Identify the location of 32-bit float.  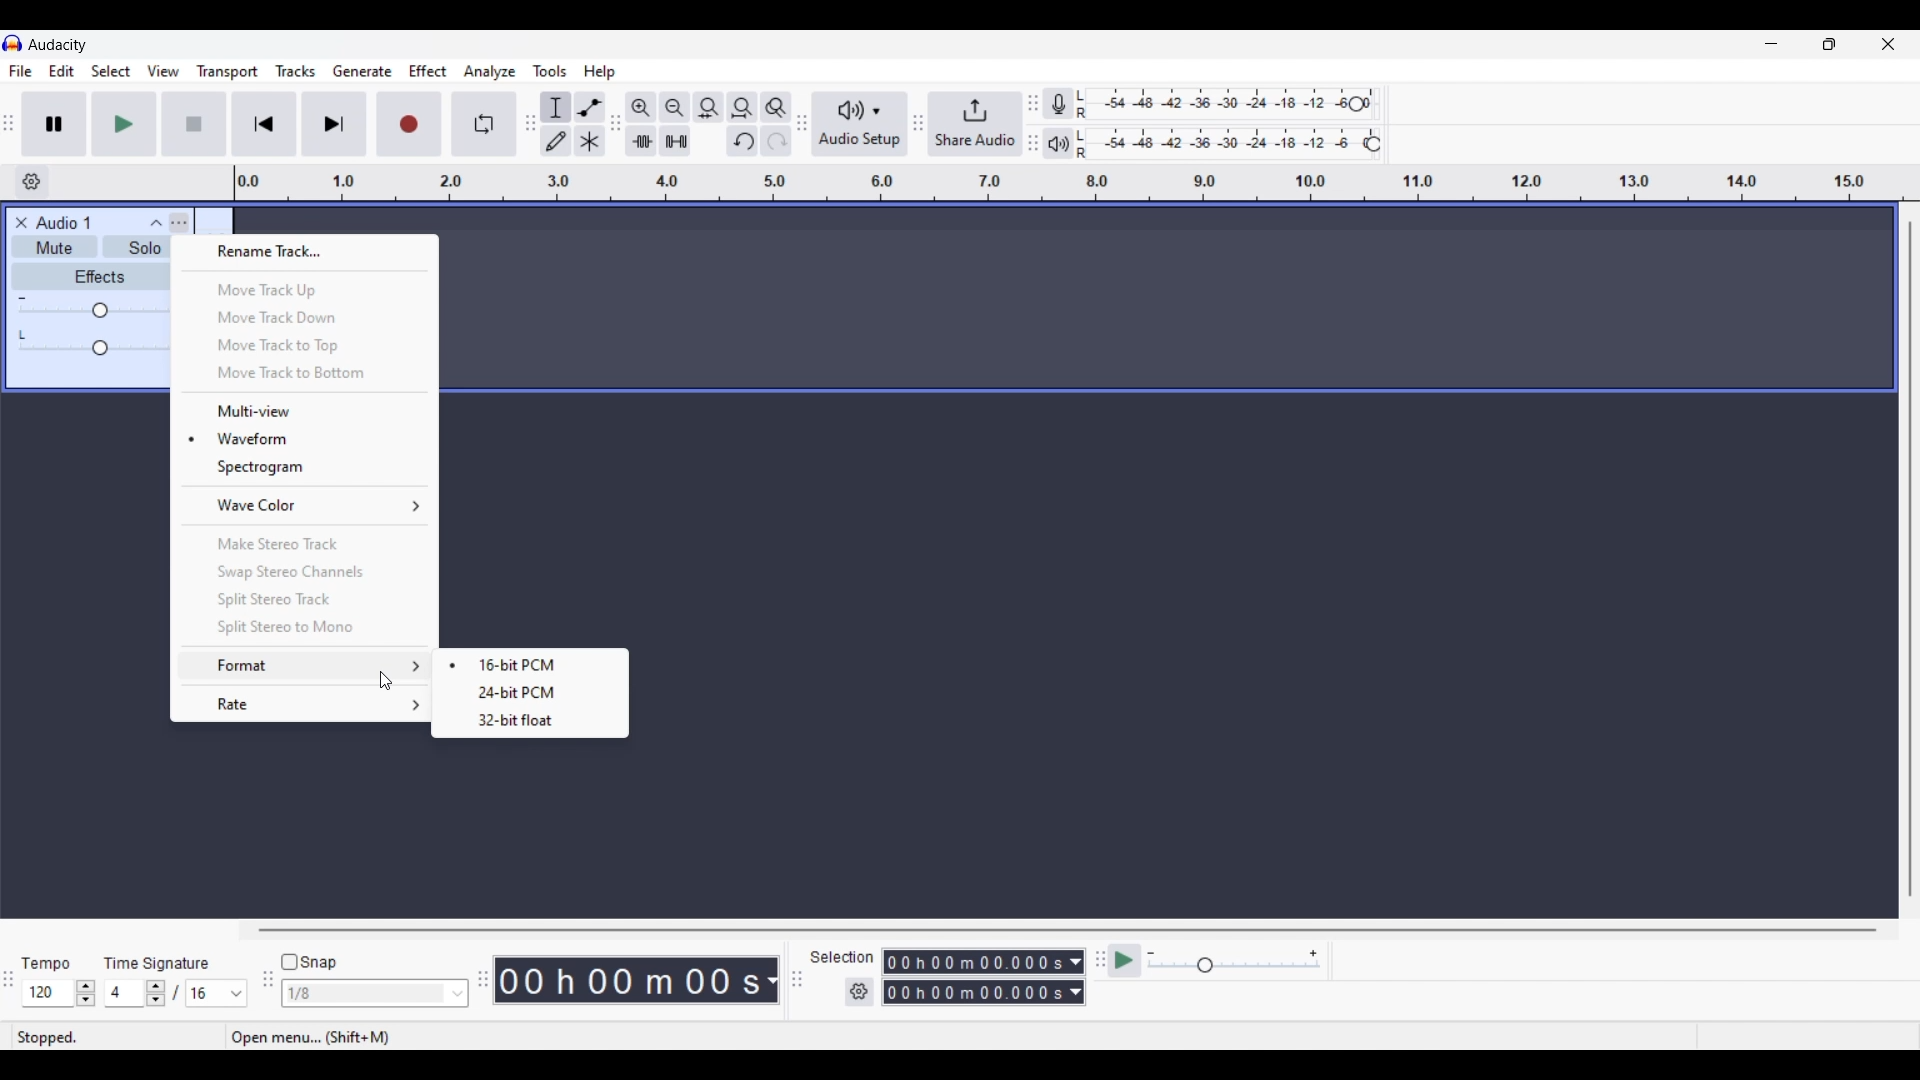
(510, 723).